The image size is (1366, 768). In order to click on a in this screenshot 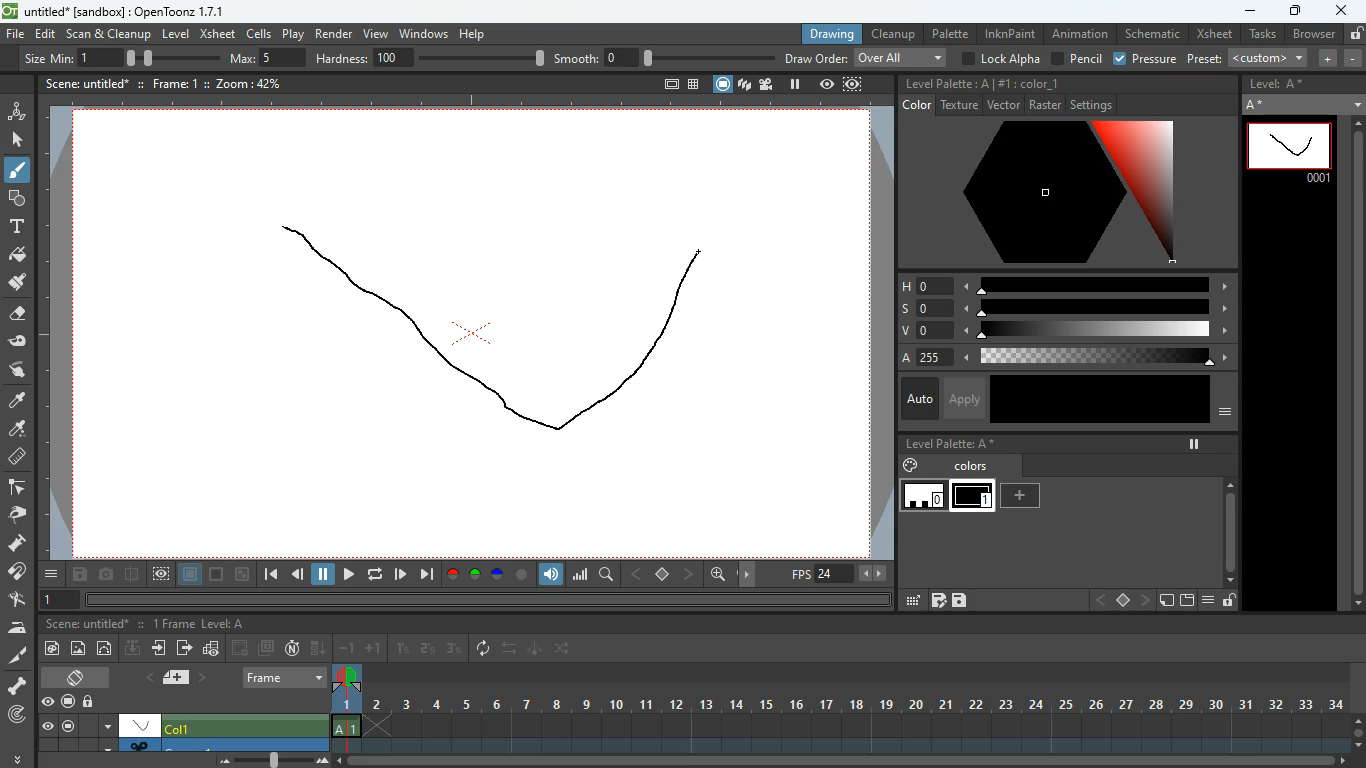, I will do `click(1260, 106)`.